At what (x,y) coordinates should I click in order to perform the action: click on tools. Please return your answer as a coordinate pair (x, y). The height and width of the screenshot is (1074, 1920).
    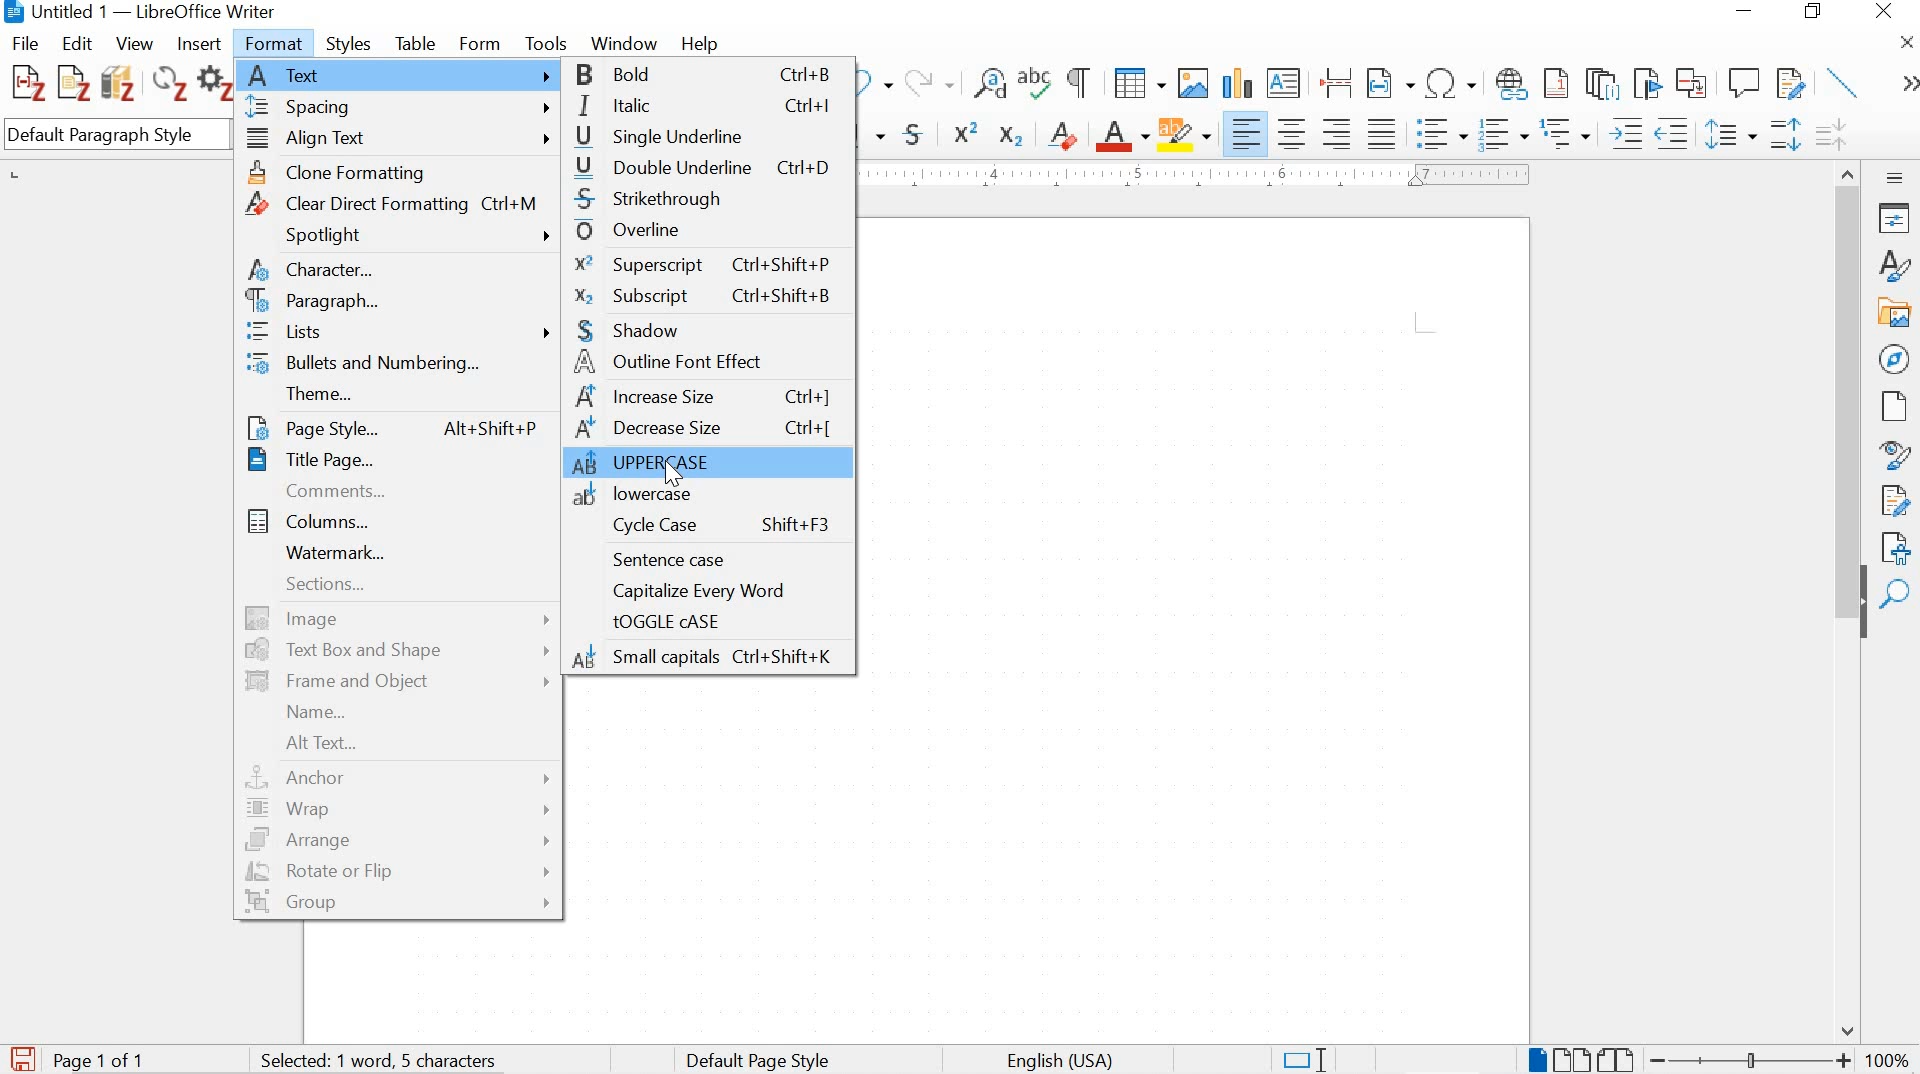
    Looking at the image, I should click on (548, 41).